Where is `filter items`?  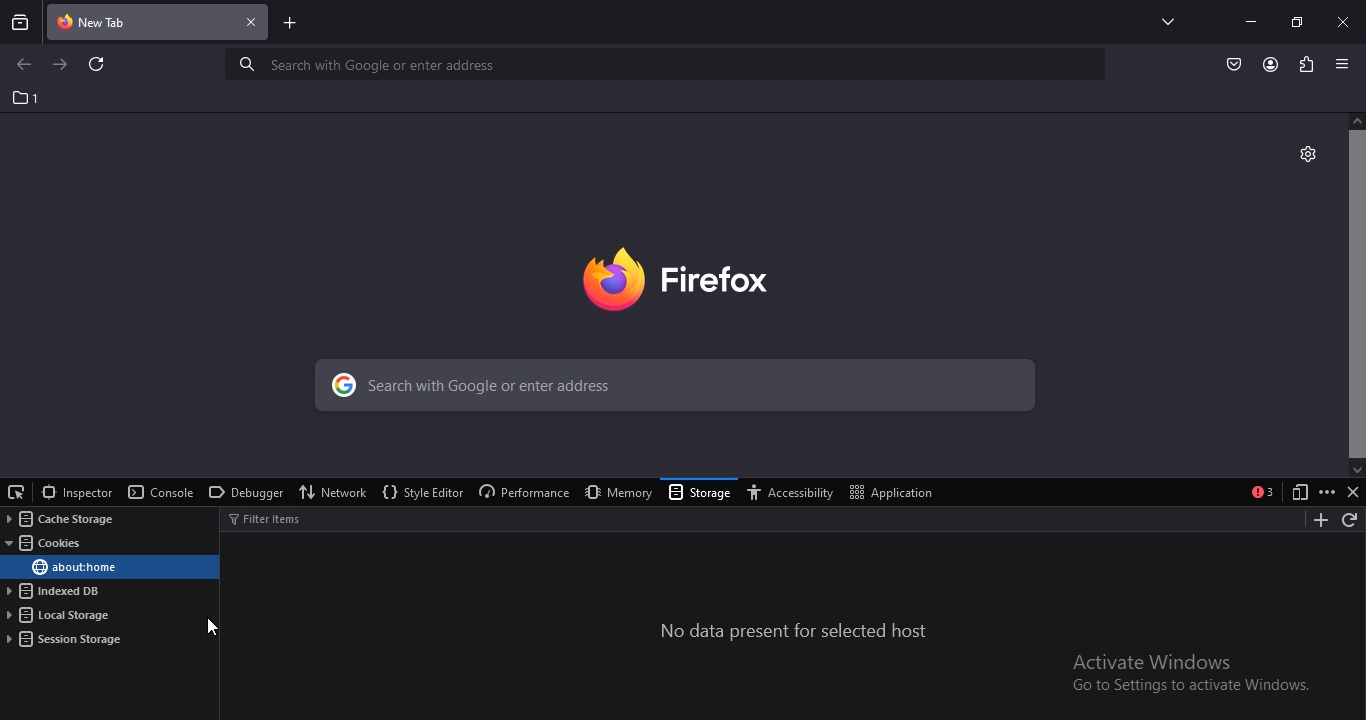
filter items is located at coordinates (276, 518).